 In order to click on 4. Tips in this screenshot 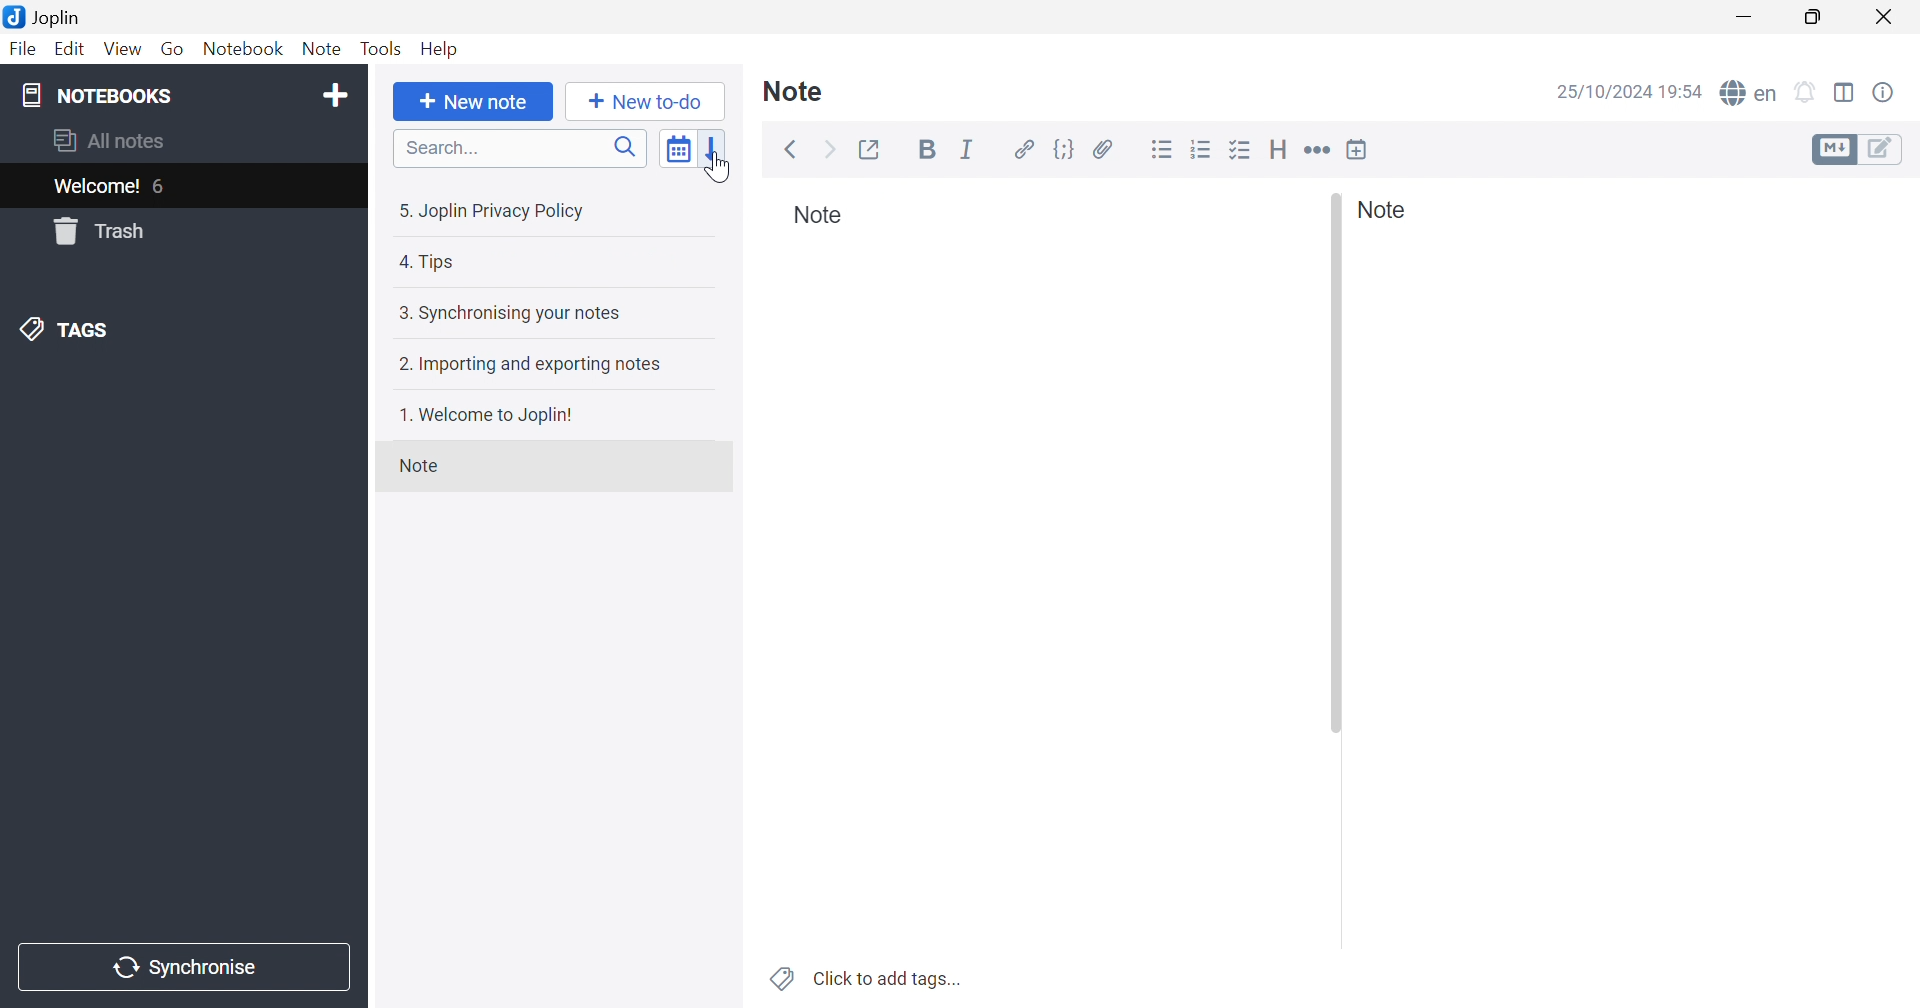, I will do `click(424, 263)`.